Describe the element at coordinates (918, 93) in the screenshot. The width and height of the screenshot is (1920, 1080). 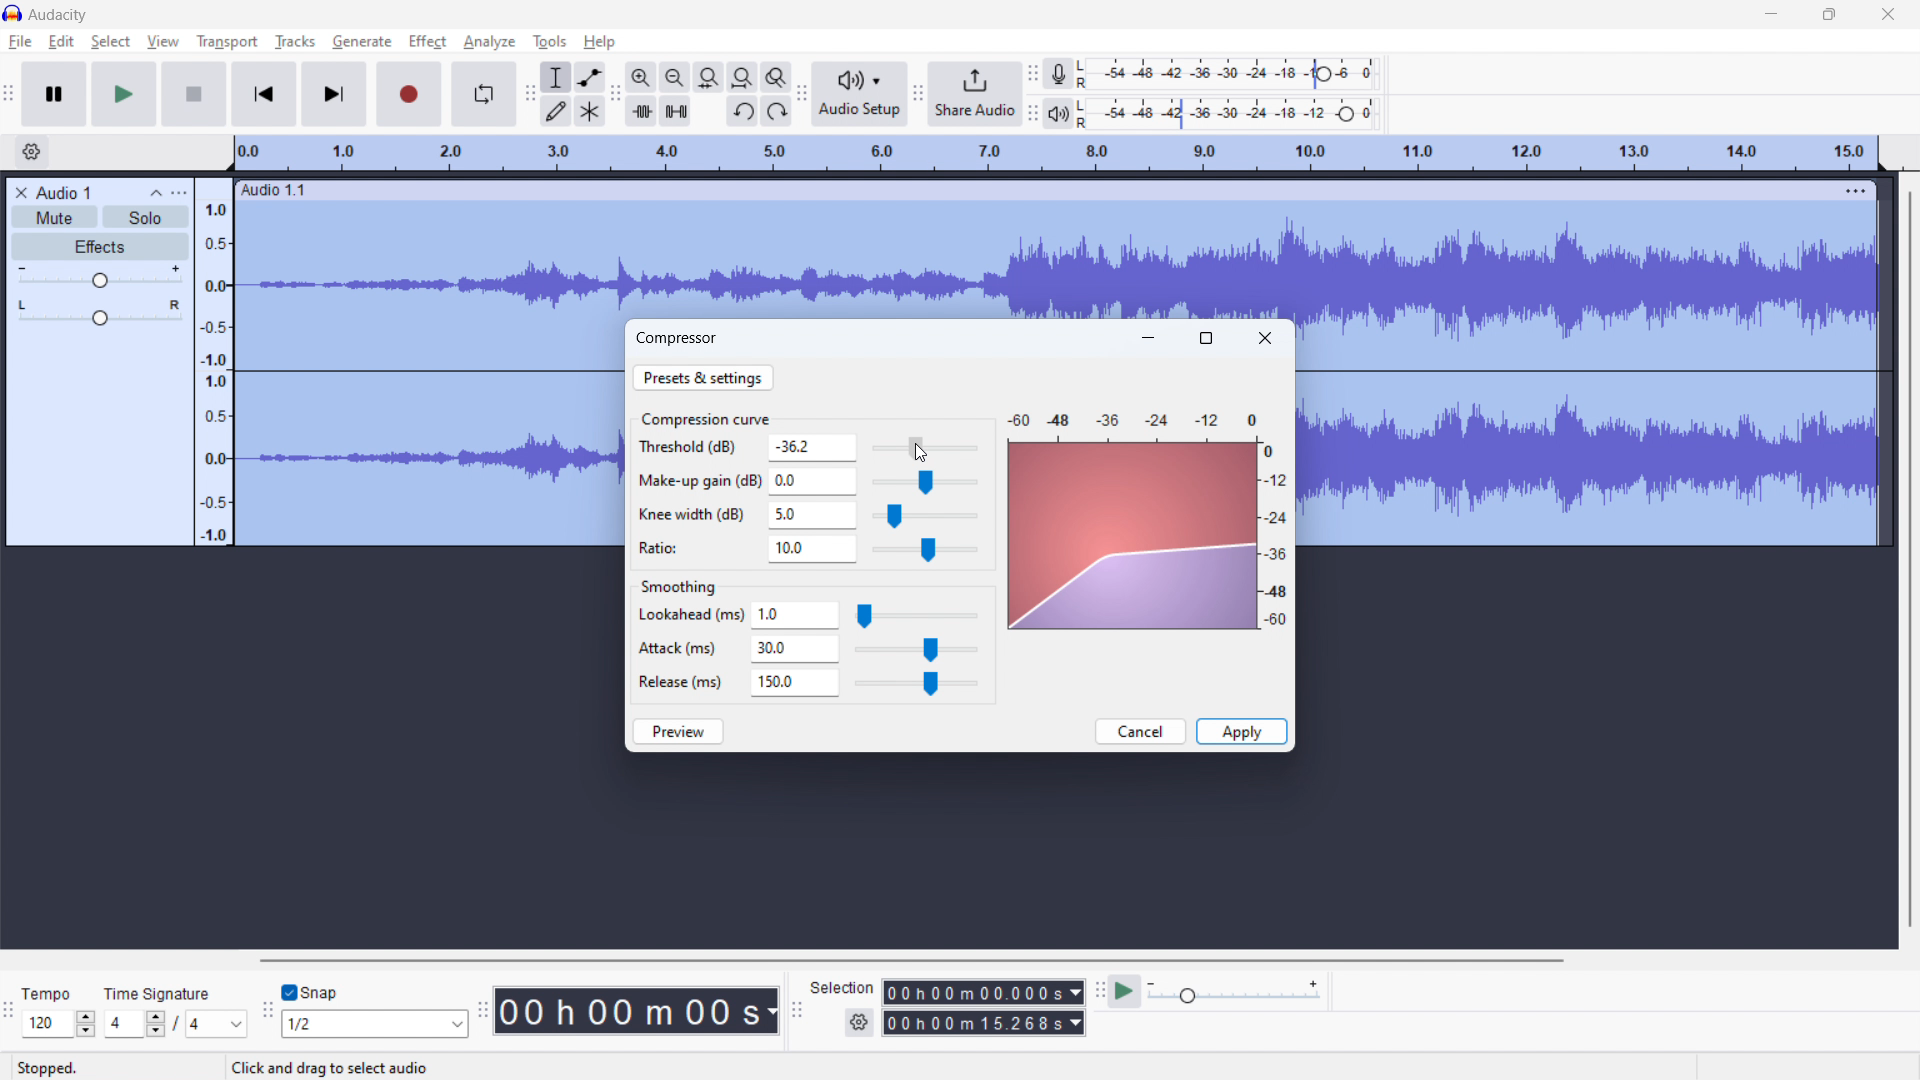
I see `share audio toolbar` at that location.